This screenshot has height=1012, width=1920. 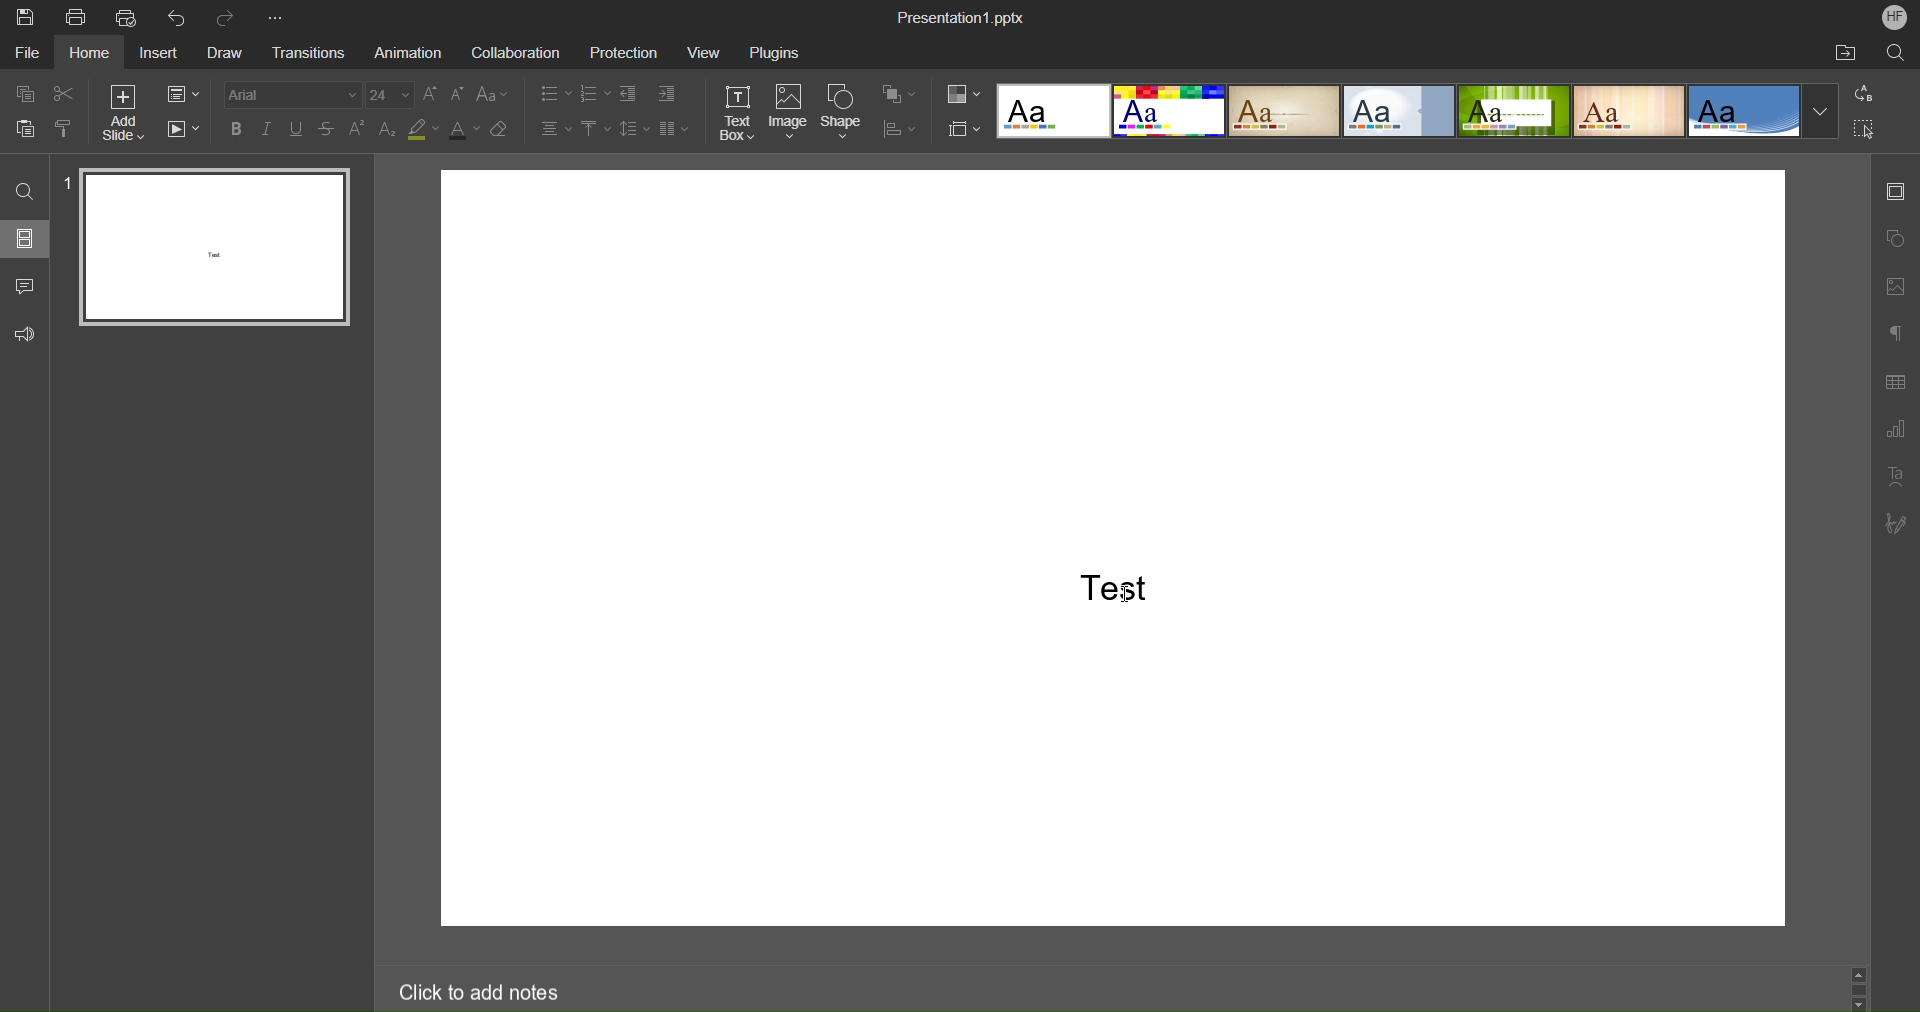 What do you see at coordinates (736, 112) in the screenshot?
I see `Text Box` at bounding box center [736, 112].